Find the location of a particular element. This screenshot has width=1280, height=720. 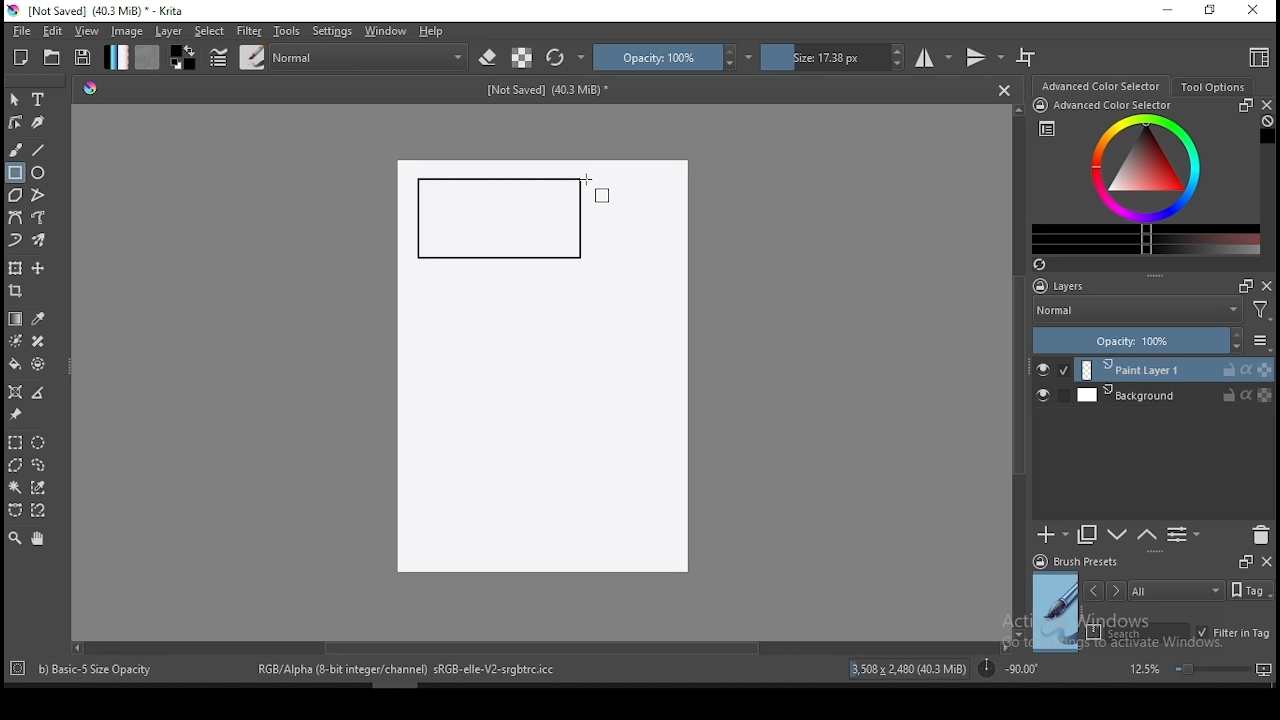

Filter is located at coordinates (1261, 313).